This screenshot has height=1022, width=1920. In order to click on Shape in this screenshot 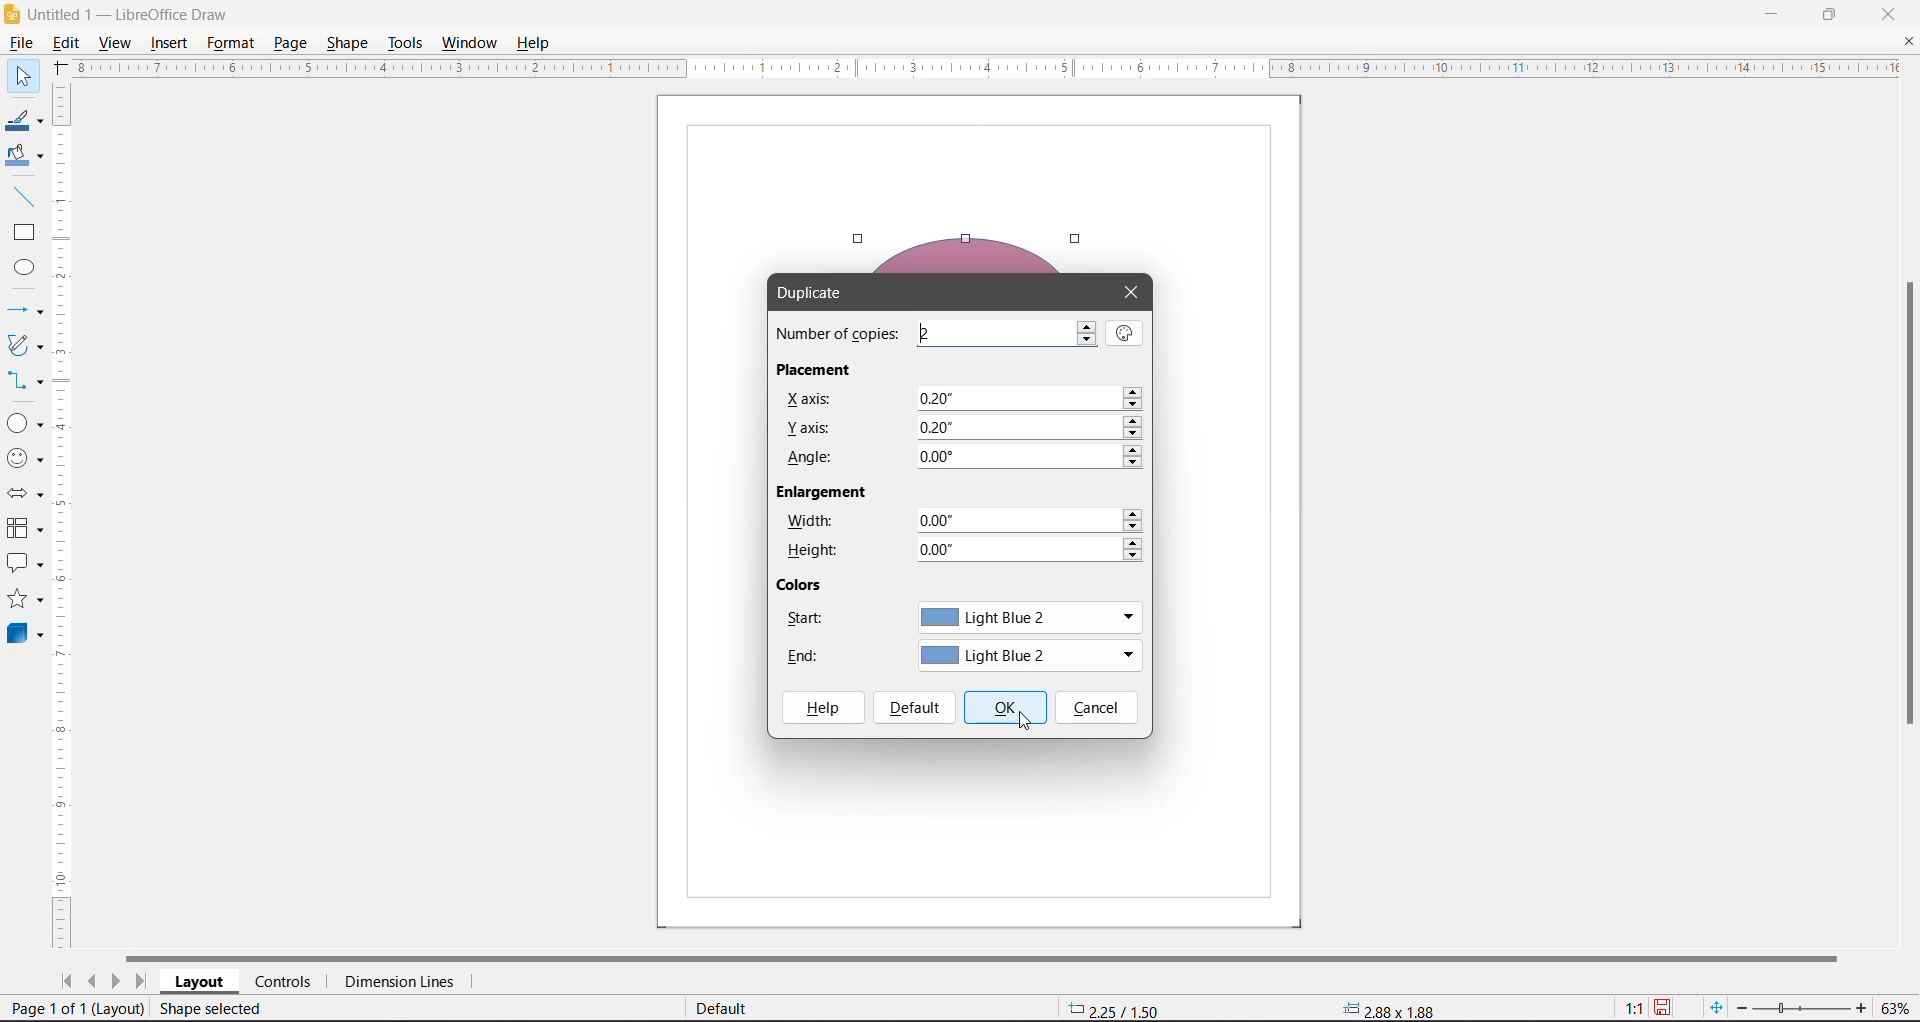, I will do `click(346, 44)`.